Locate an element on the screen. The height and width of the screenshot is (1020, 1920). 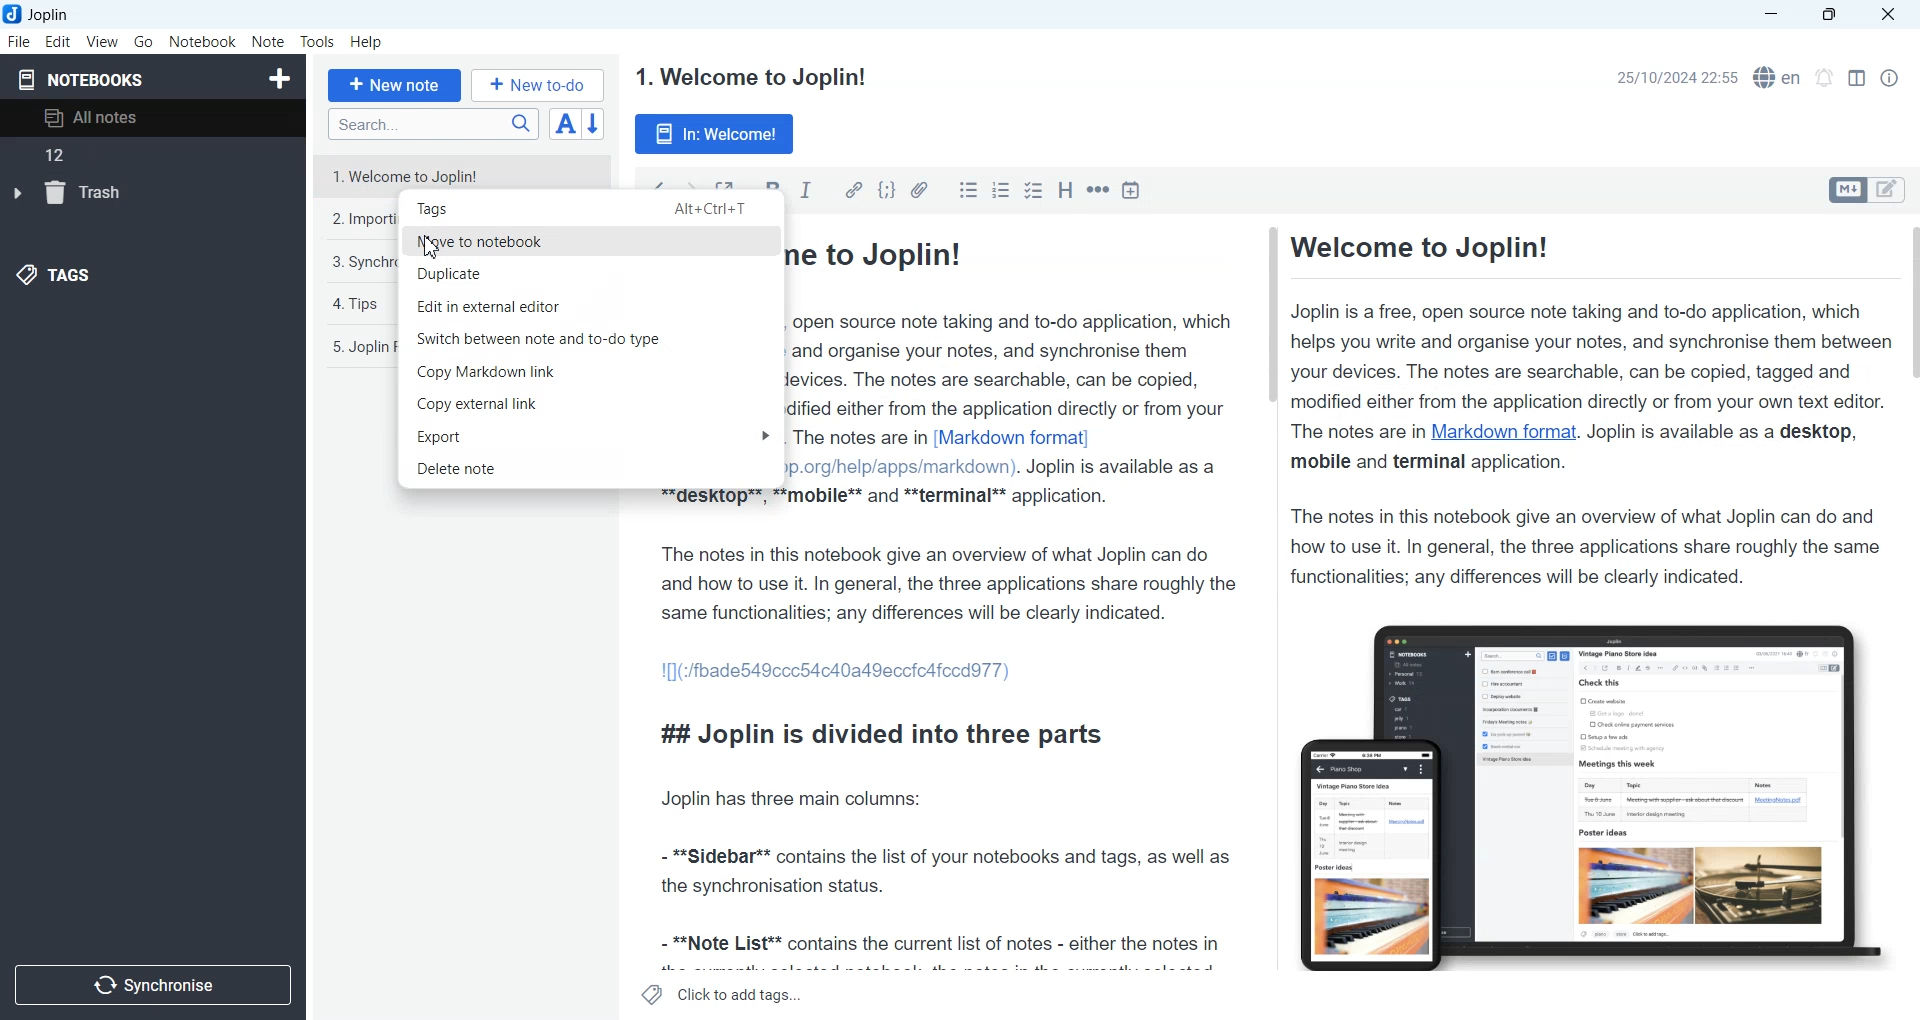
Edit in external editor is located at coordinates (591, 306).